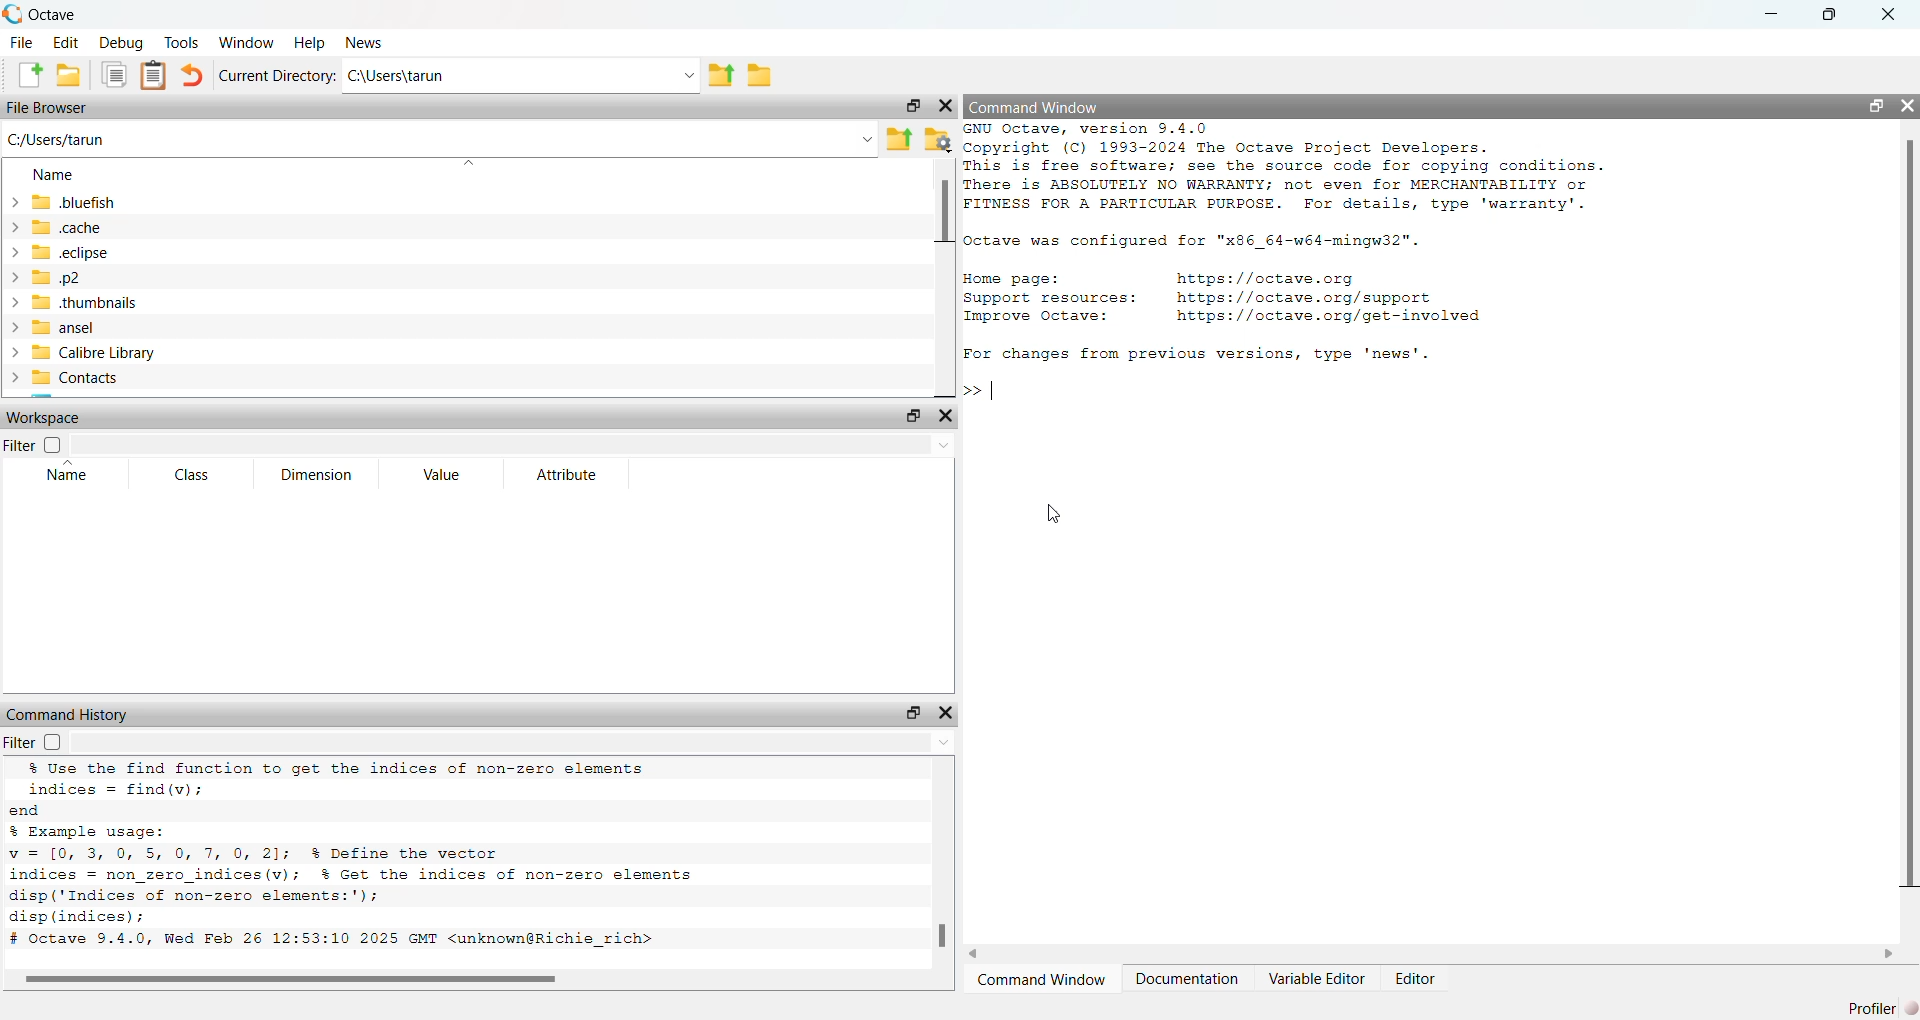 This screenshot has height=1020, width=1920. Describe the element at coordinates (910, 105) in the screenshot. I see `restore down` at that location.